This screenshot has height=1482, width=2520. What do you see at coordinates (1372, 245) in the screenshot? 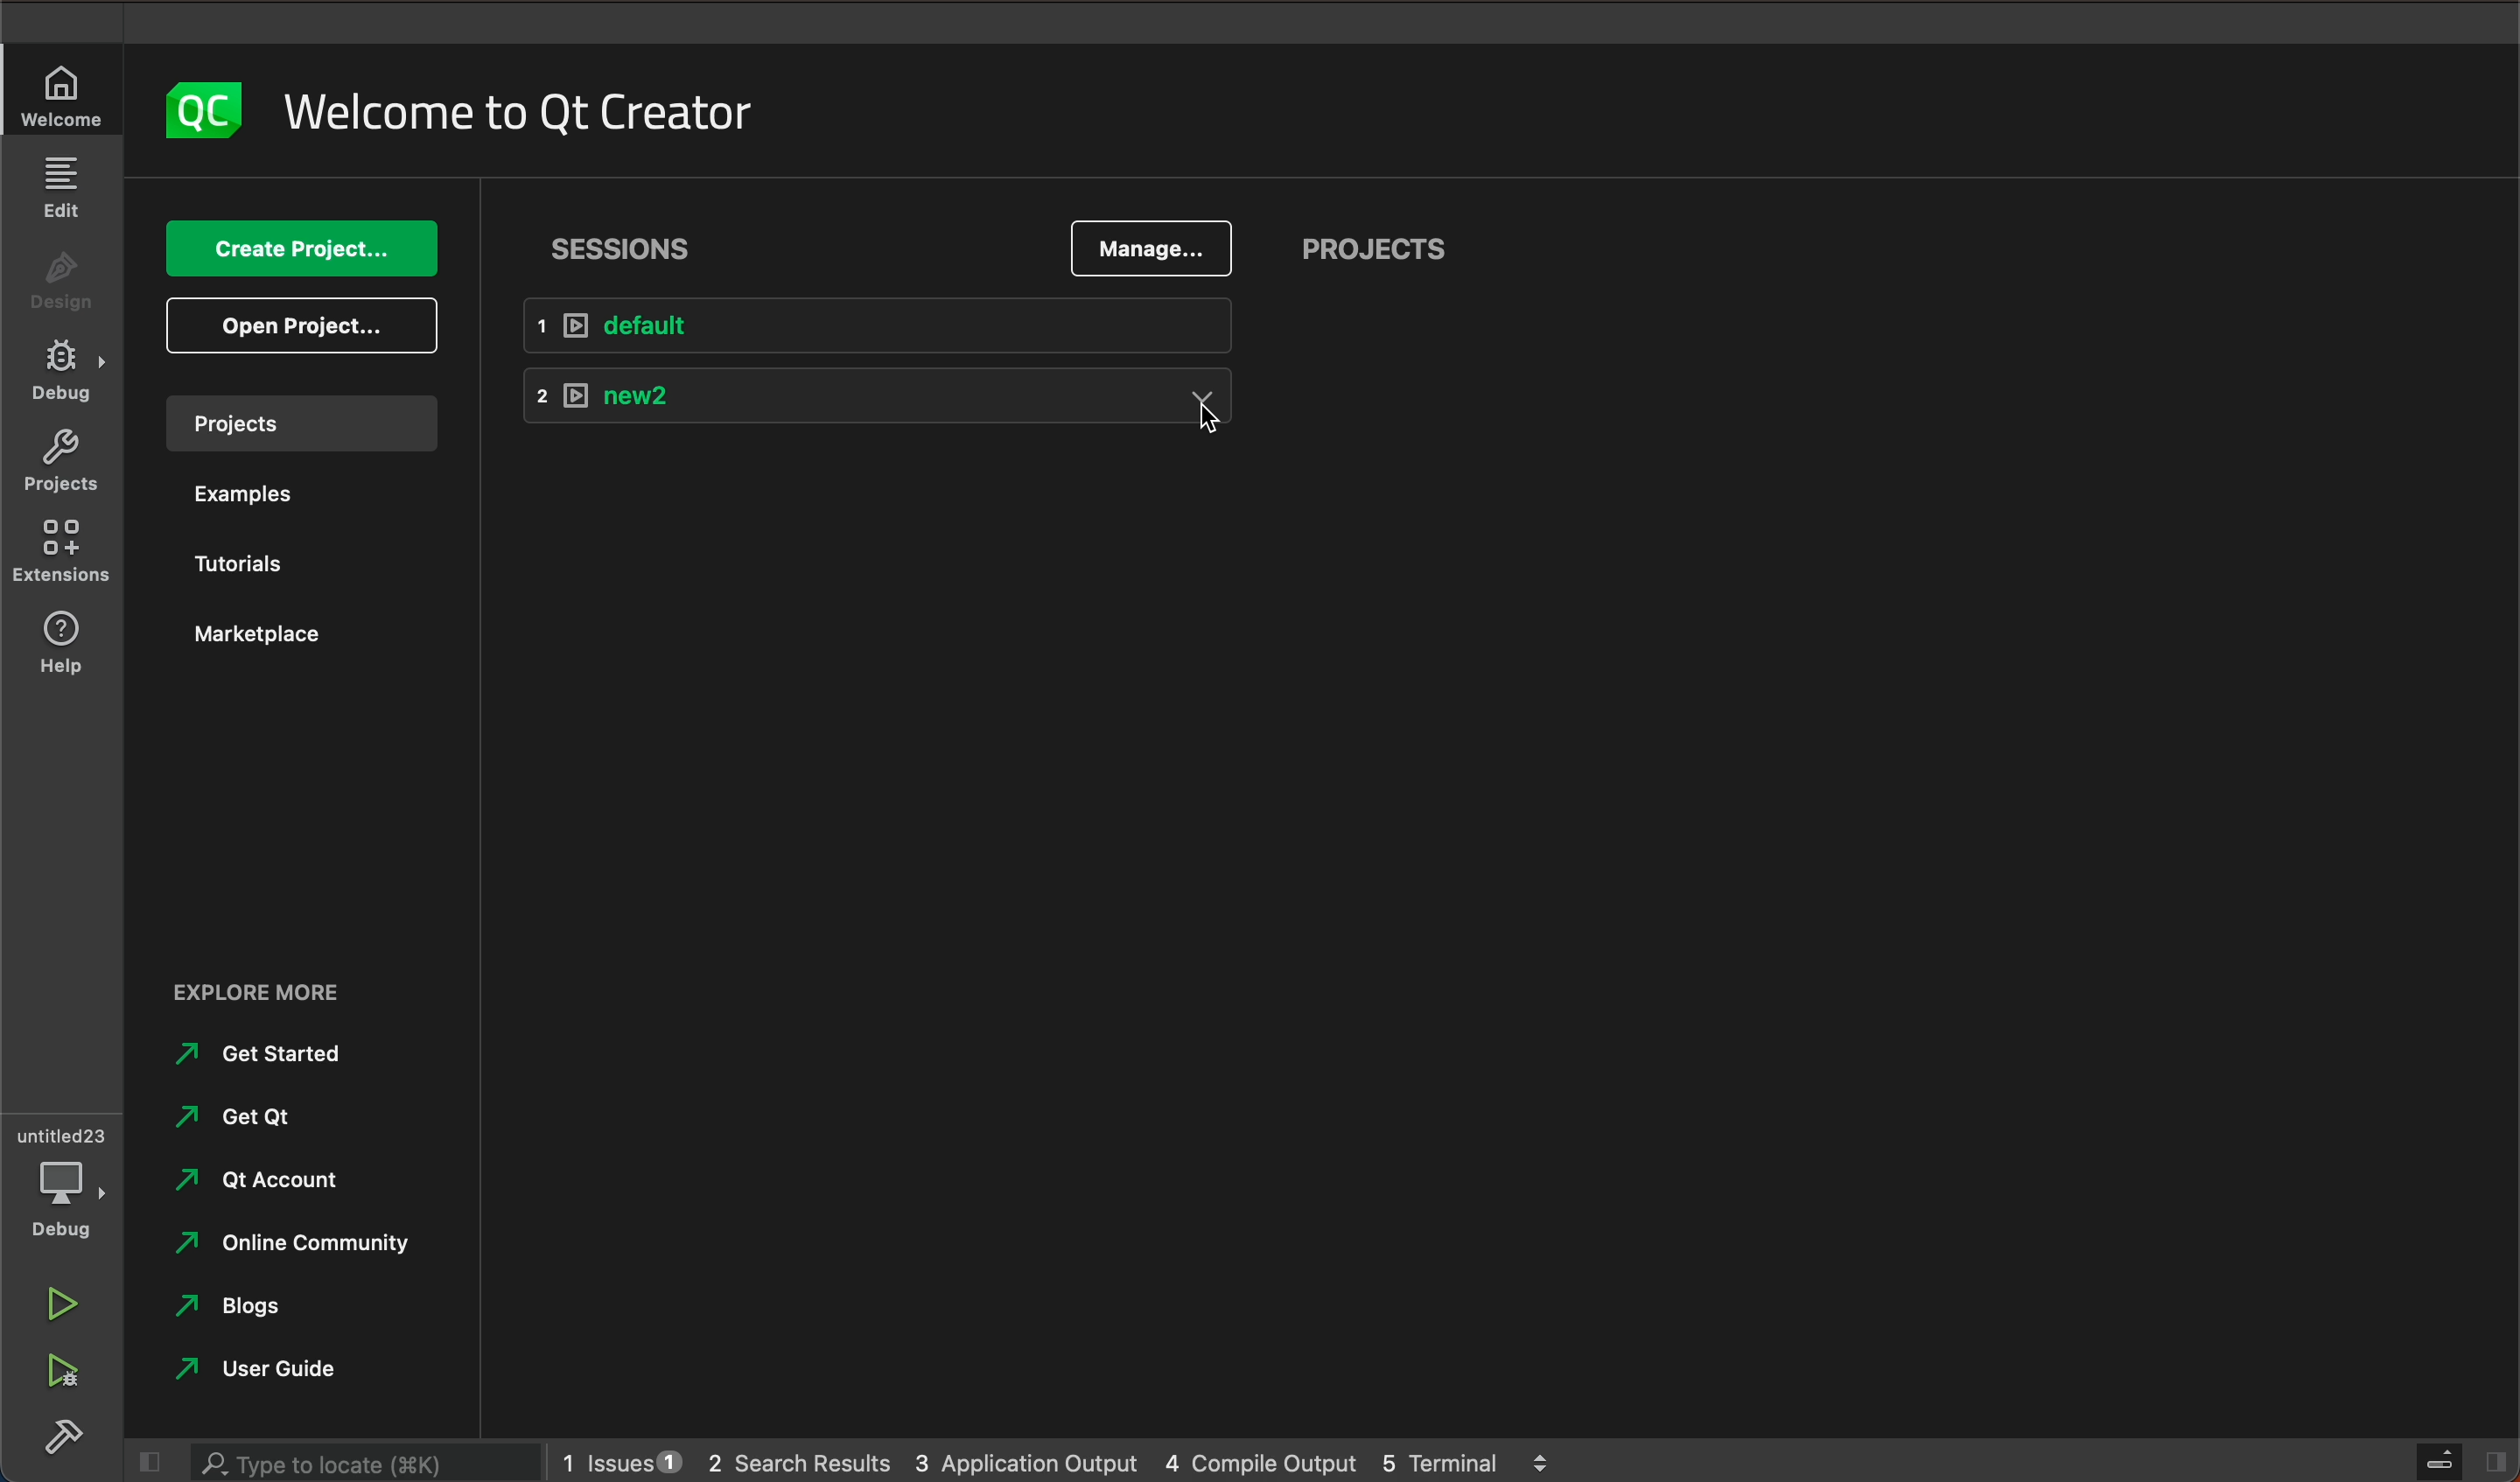
I see `projects` at bounding box center [1372, 245].